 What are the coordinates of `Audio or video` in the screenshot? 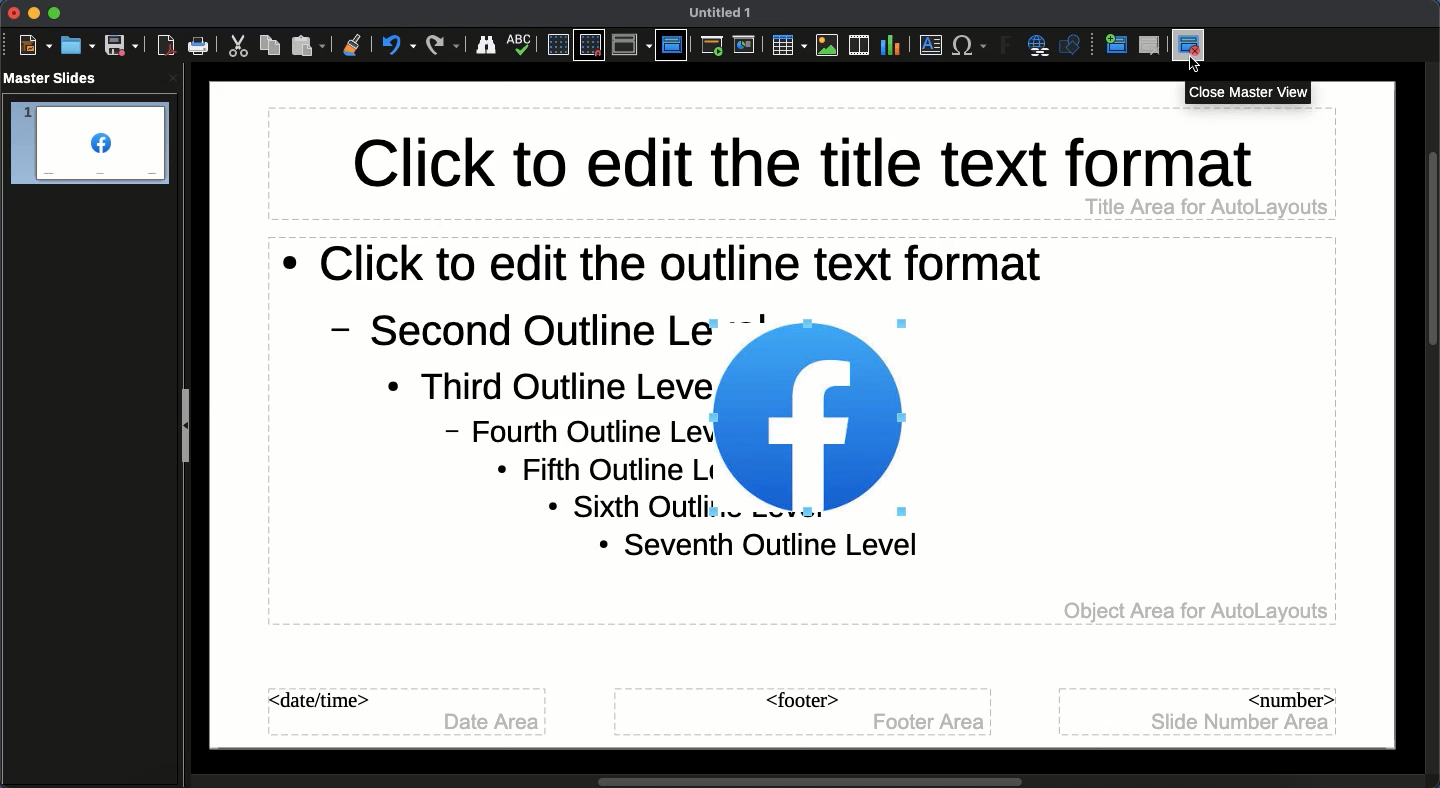 It's located at (858, 47).